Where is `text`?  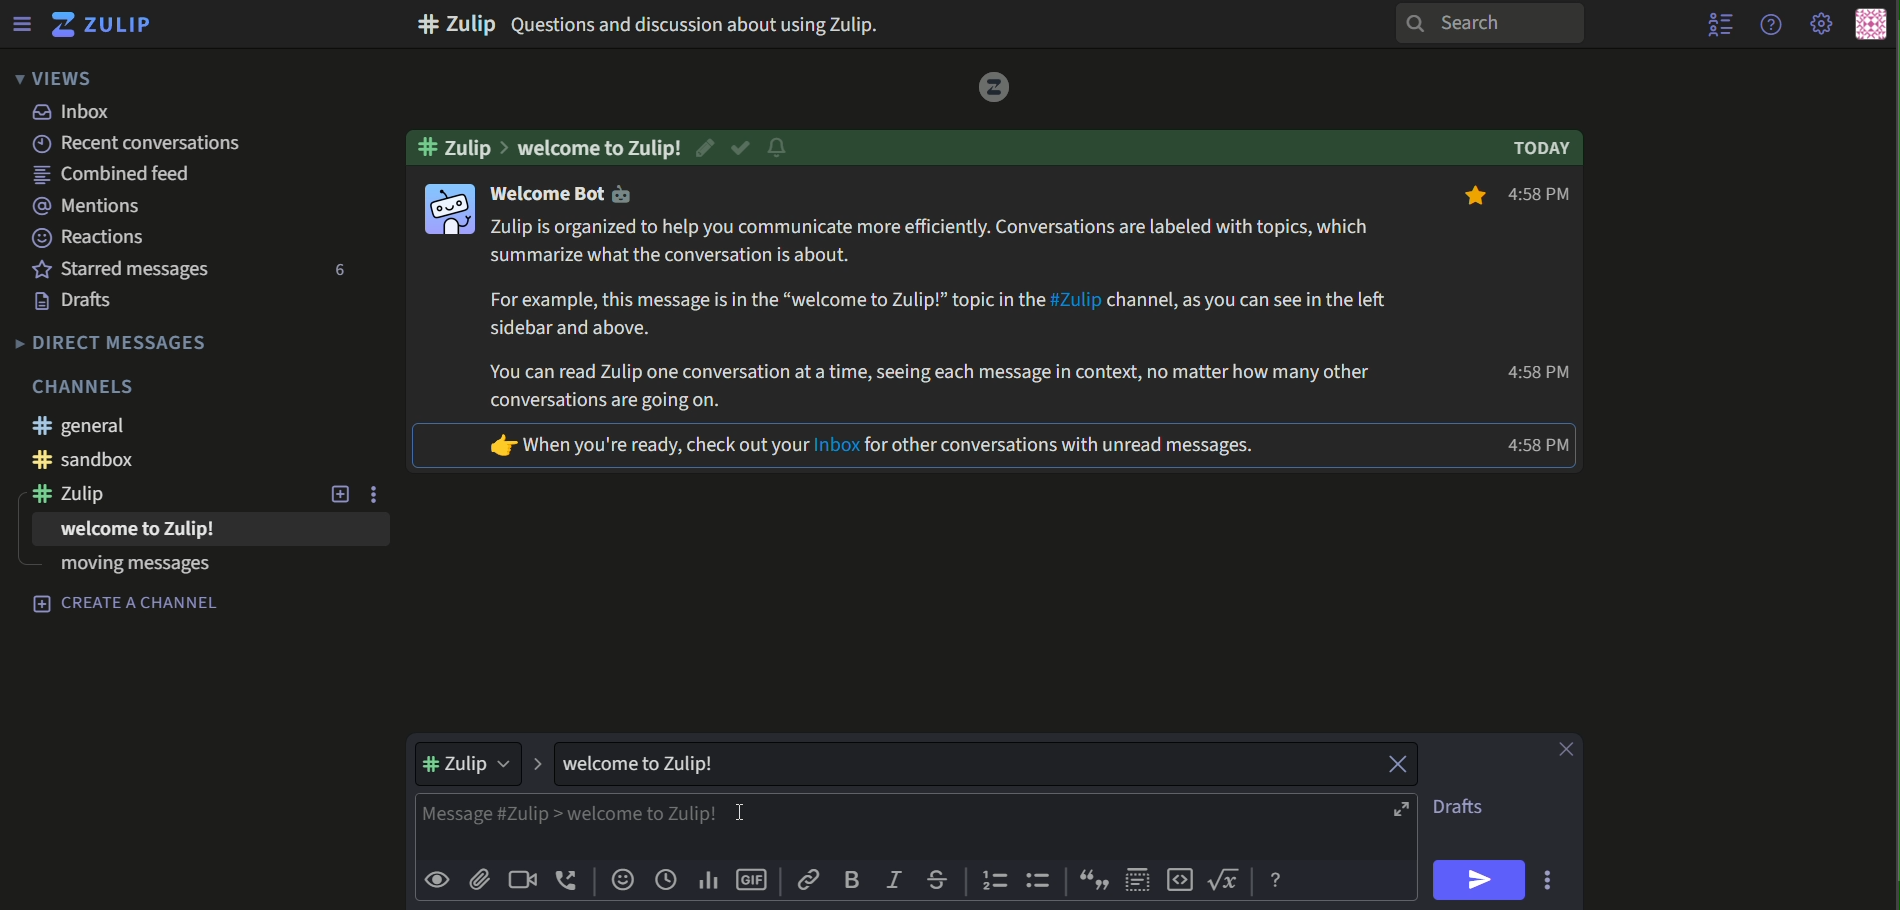 text is located at coordinates (91, 385).